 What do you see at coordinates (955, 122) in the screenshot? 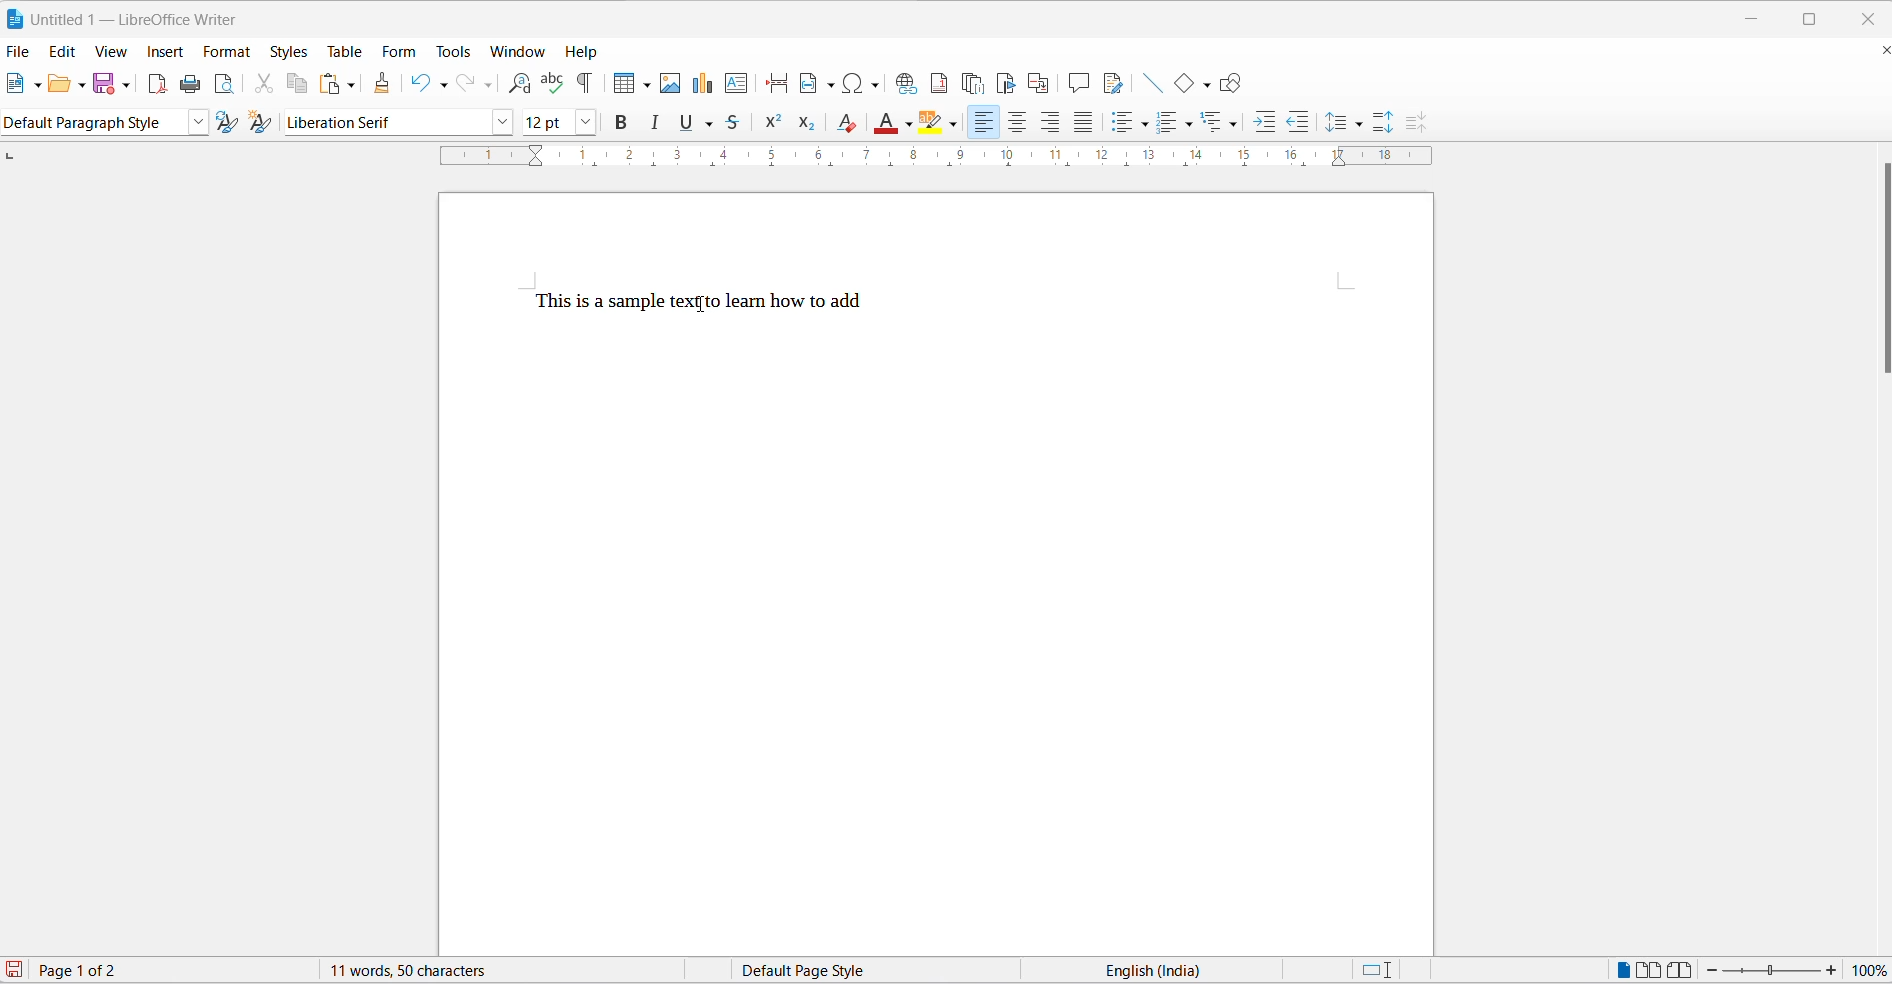
I see `character highlight color` at bounding box center [955, 122].